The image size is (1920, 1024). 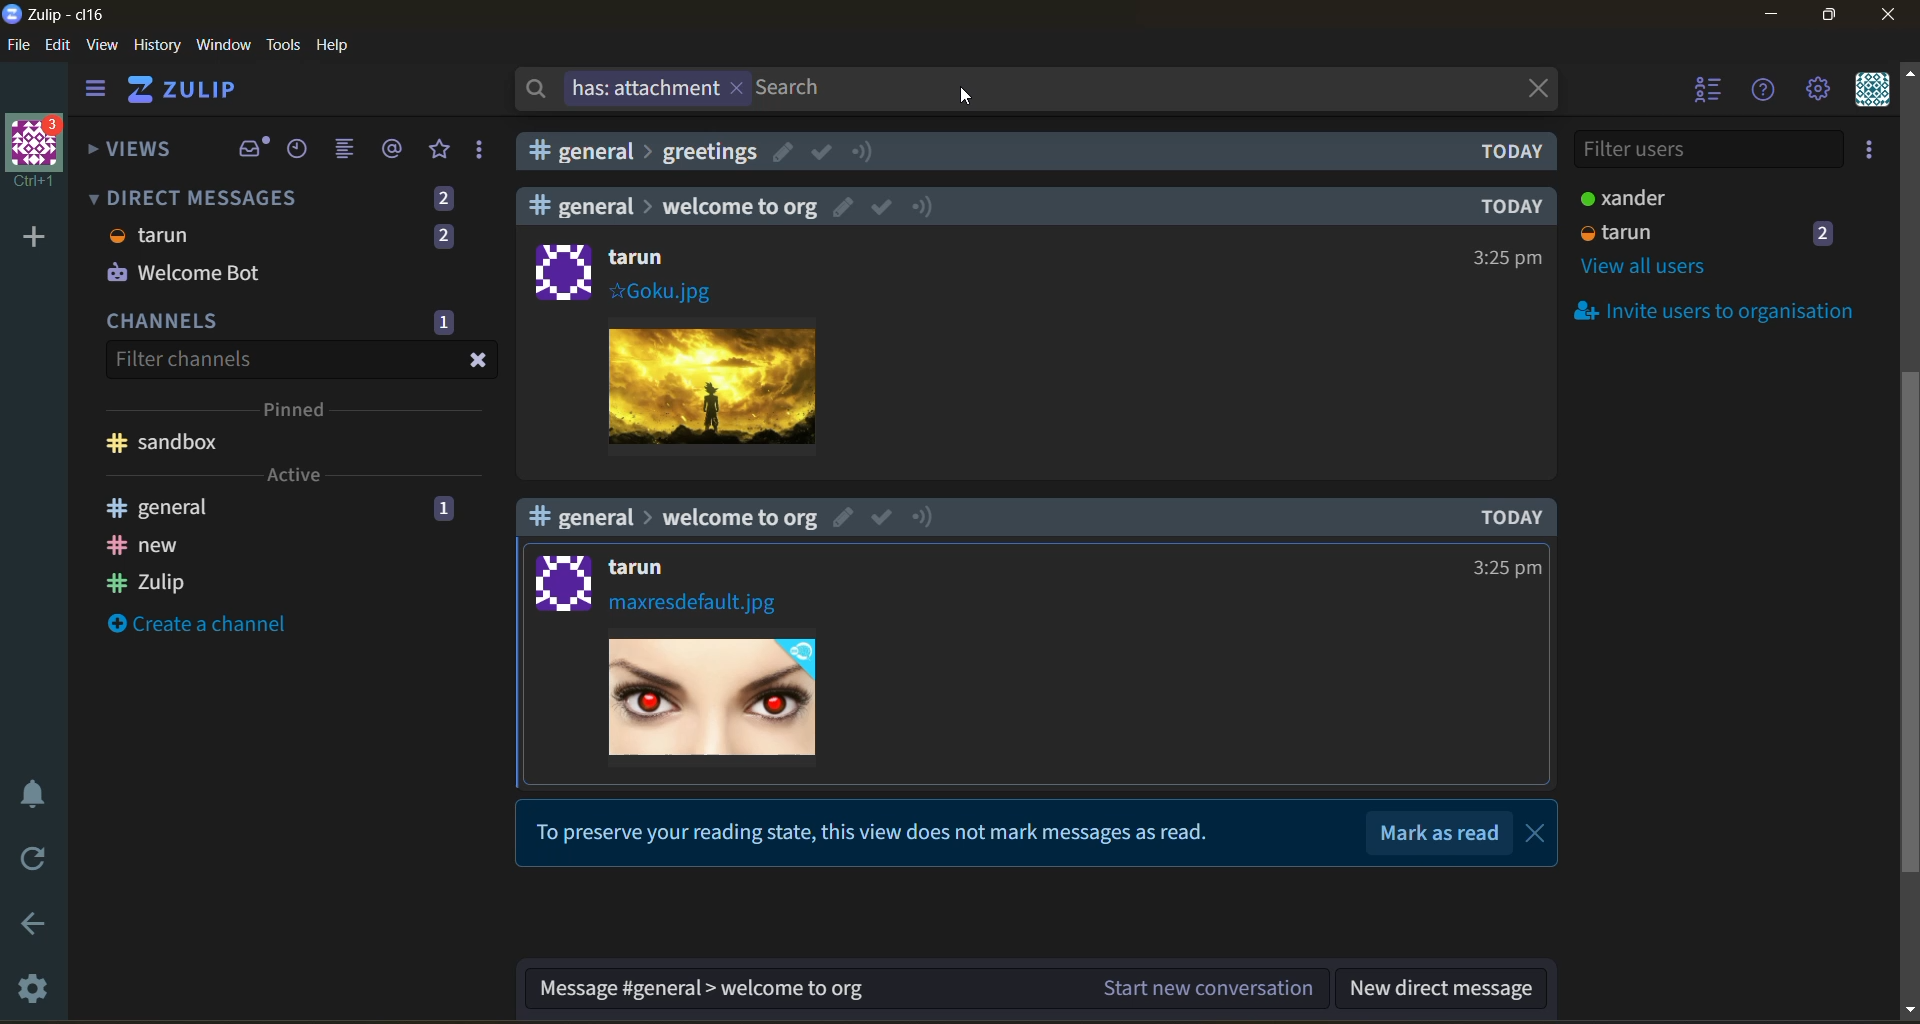 What do you see at coordinates (481, 151) in the screenshot?
I see `drafts and reactions` at bounding box center [481, 151].